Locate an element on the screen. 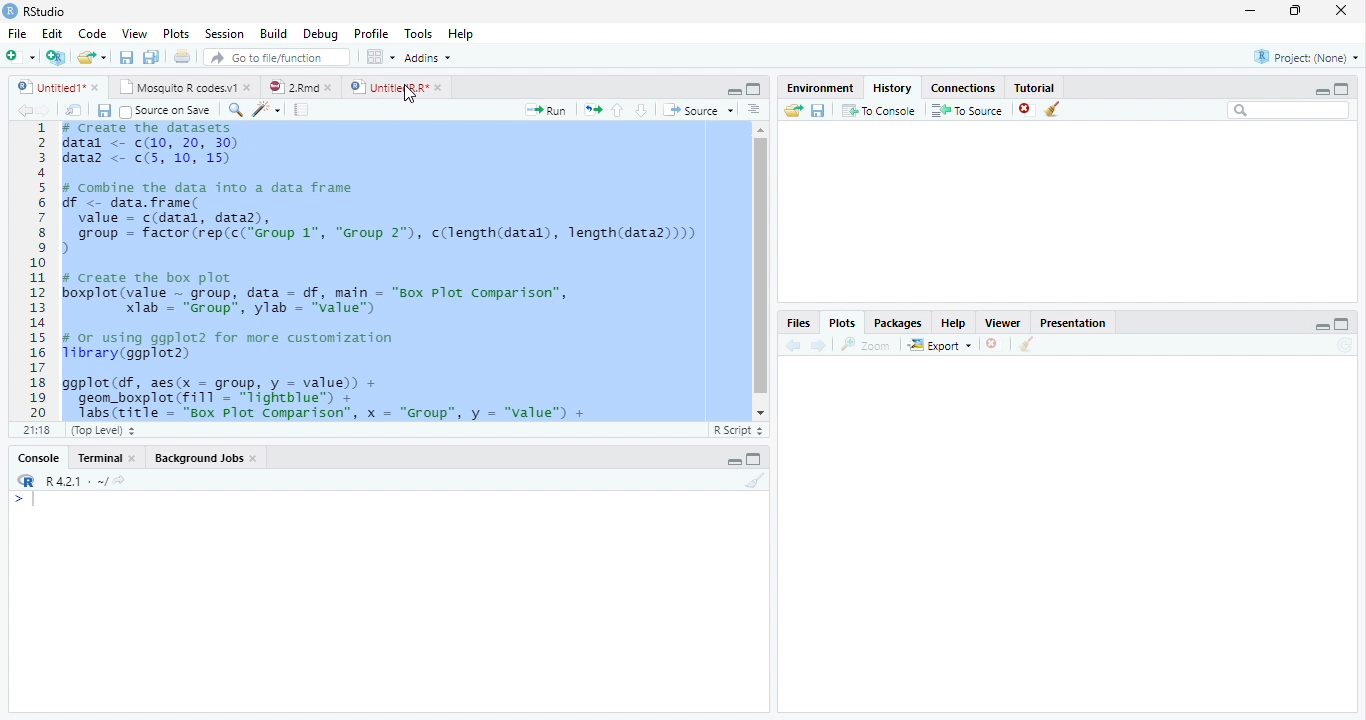 The image size is (1366, 720). File is located at coordinates (17, 33).